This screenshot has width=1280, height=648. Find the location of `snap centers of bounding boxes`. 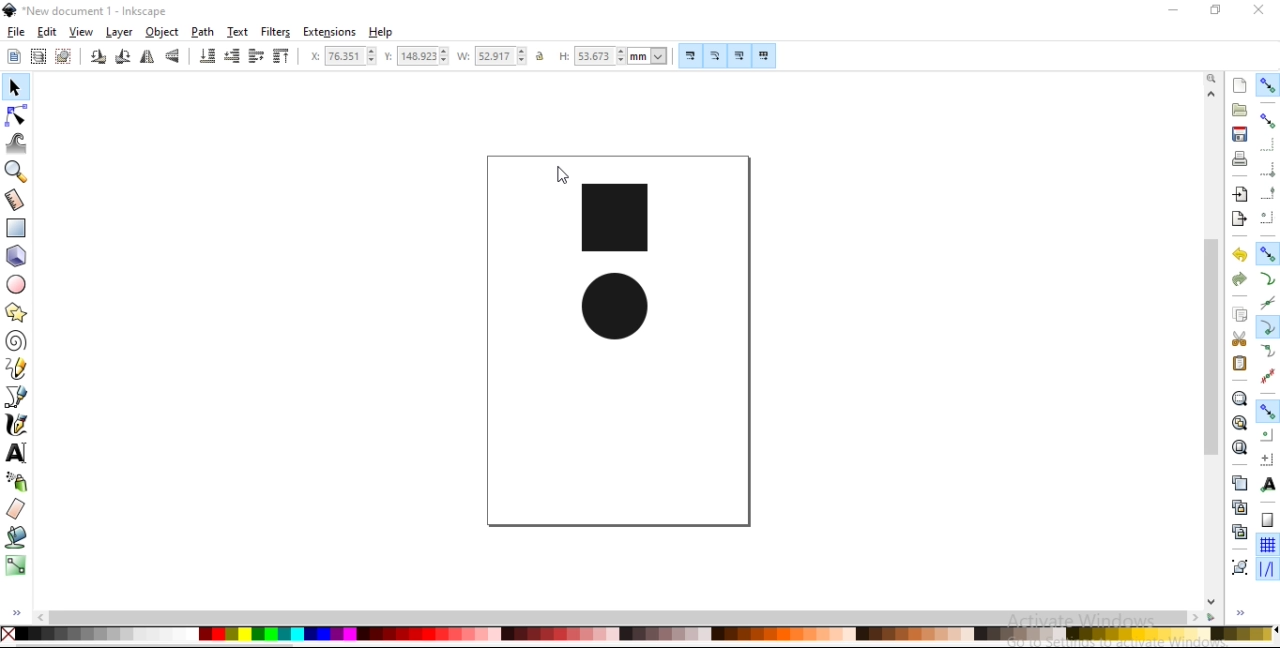

snap centers of bounding boxes is located at coordinates (1265, 216).